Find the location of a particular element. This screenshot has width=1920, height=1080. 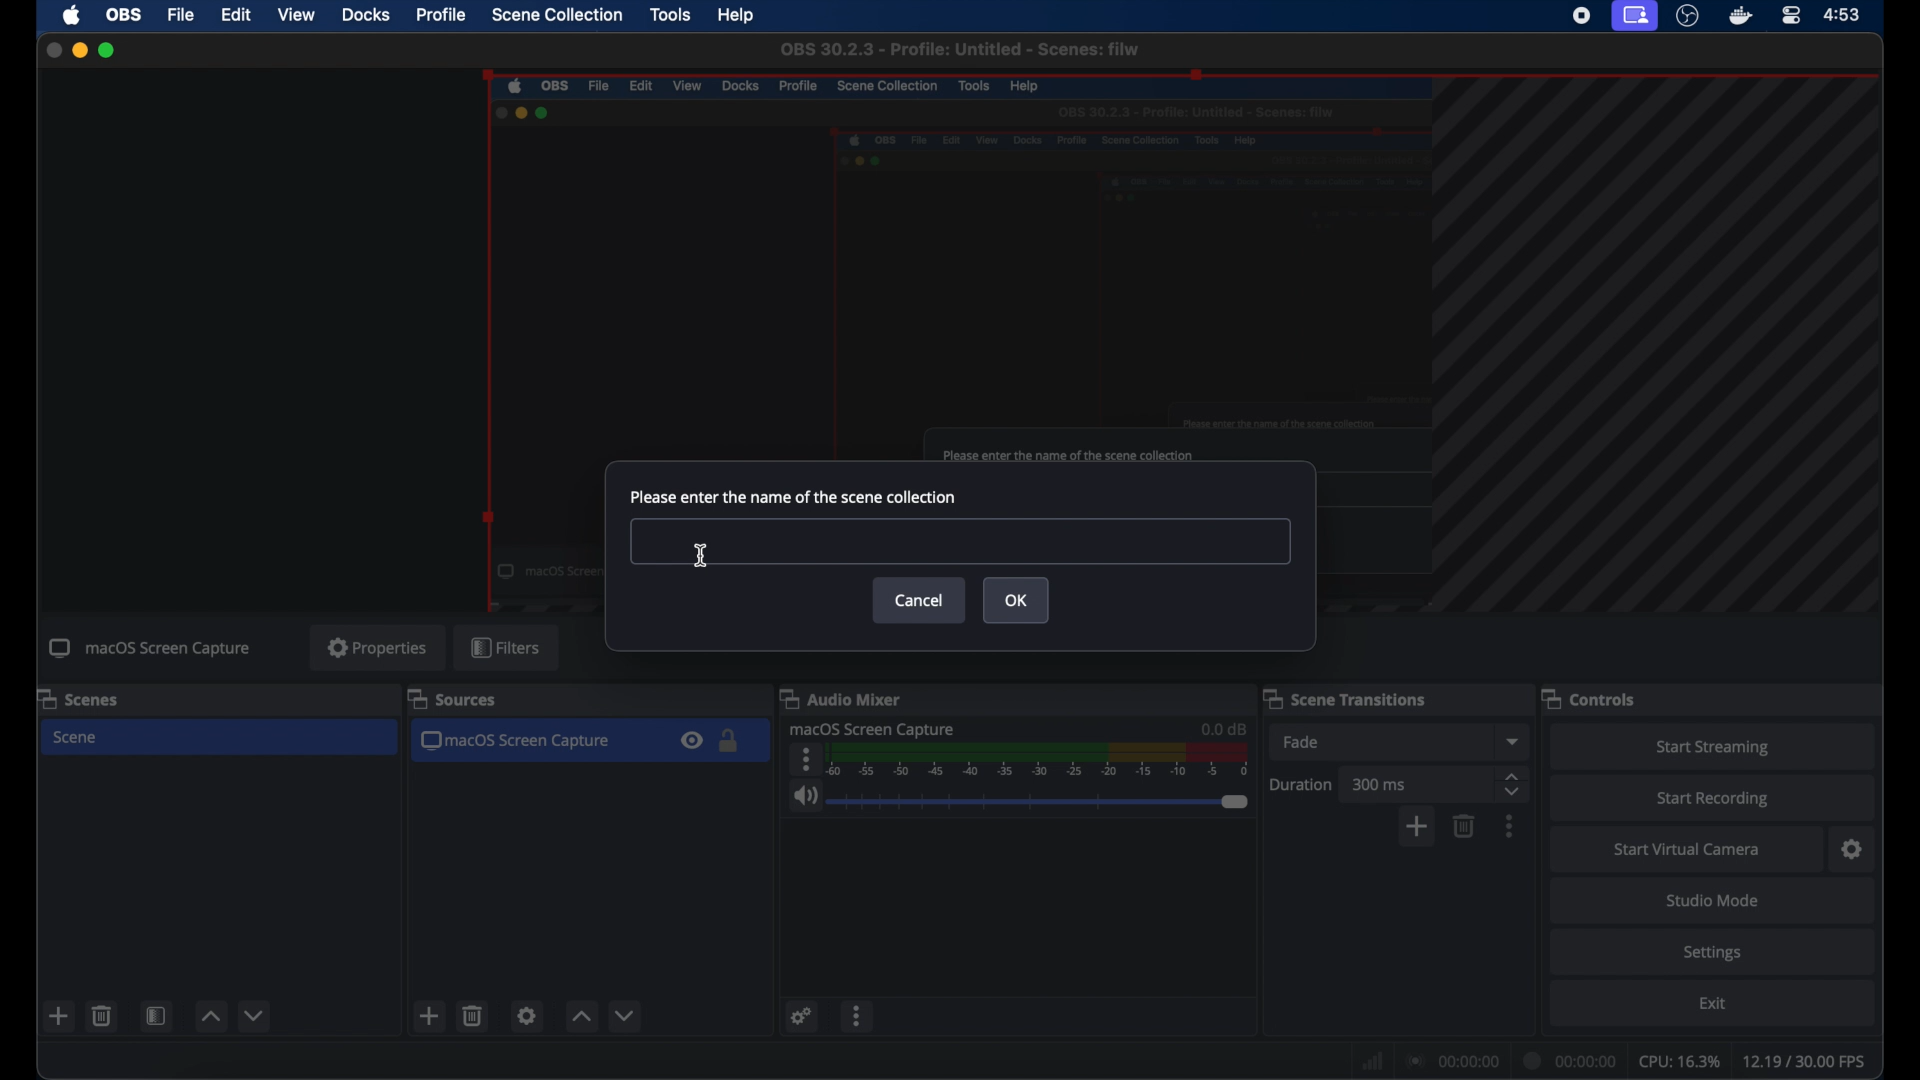

OBS 30.2.3 - Profile: Untitled -Scenes : filw is located at coordinates (959, 49).